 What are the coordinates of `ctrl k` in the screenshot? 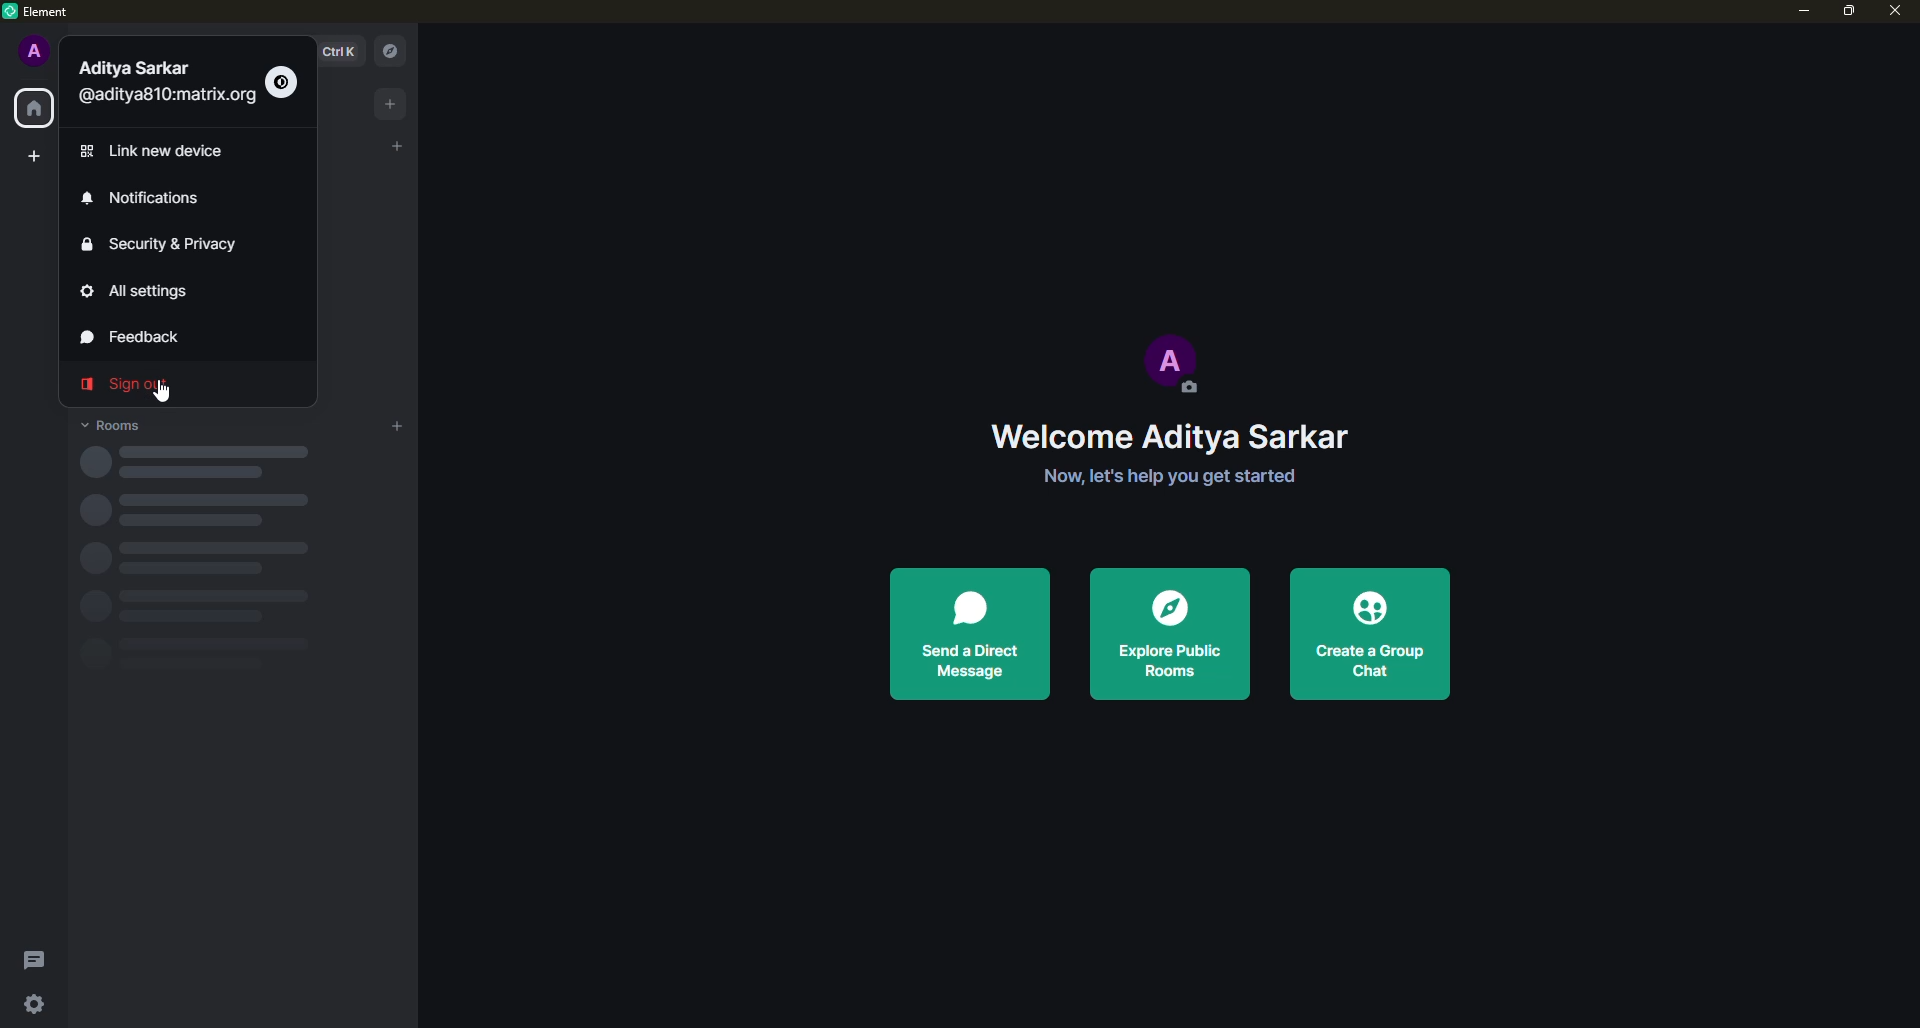 It's located at (338, 51).